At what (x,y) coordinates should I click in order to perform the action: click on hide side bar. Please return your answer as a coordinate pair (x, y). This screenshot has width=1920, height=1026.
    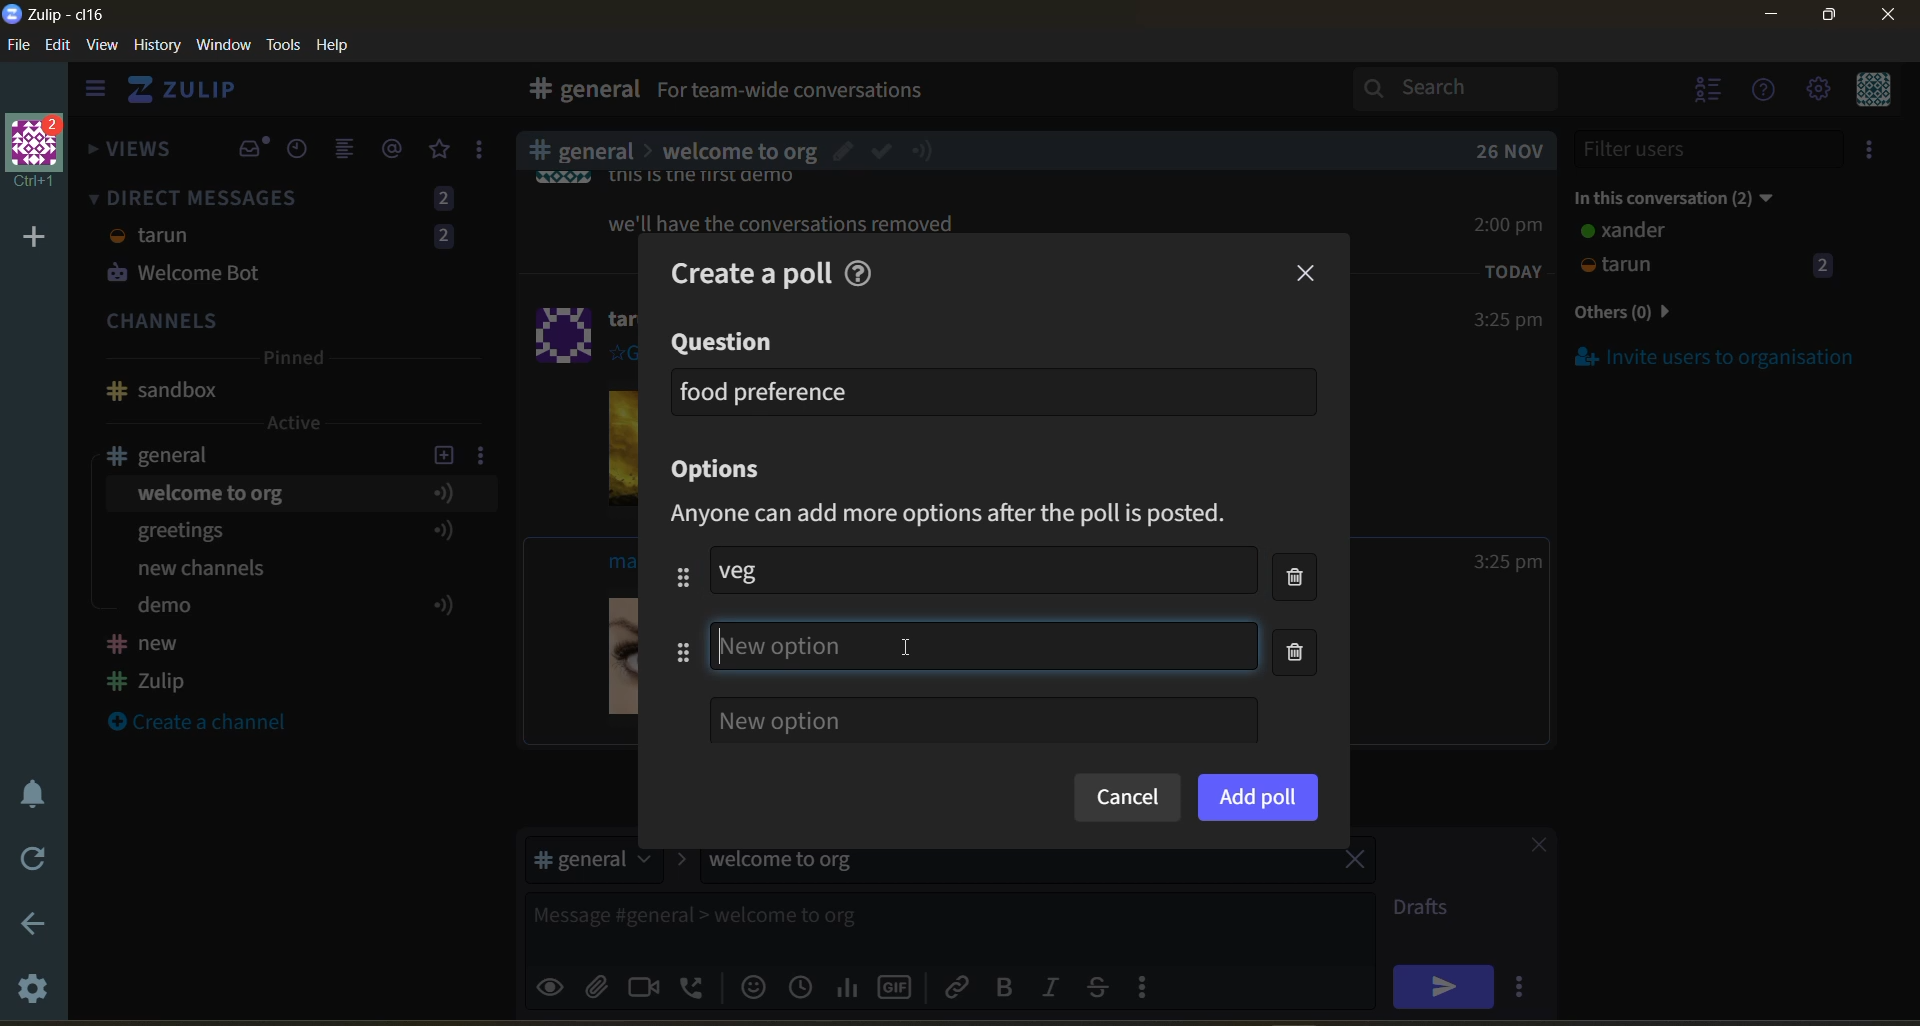
    Looking at the image, I should click on (95, 93).